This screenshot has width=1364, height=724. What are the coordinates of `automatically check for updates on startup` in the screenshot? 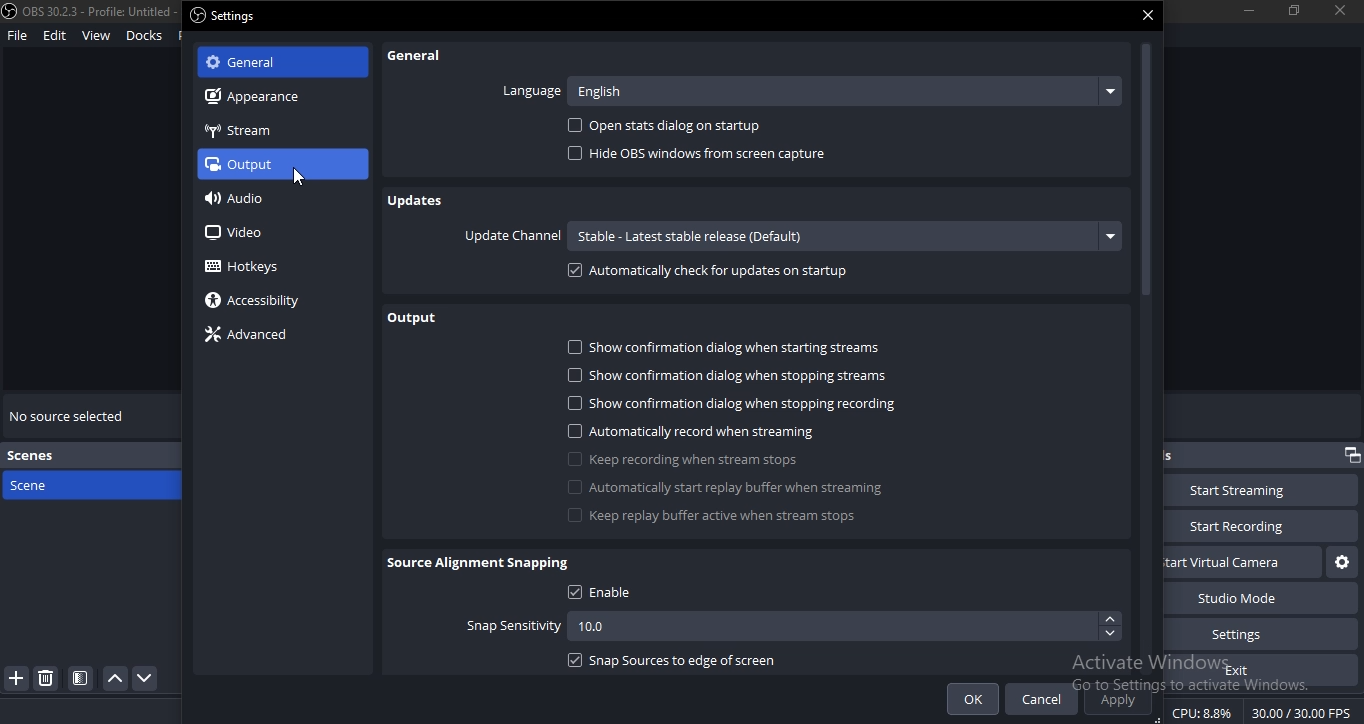 It's located at (710, 274).